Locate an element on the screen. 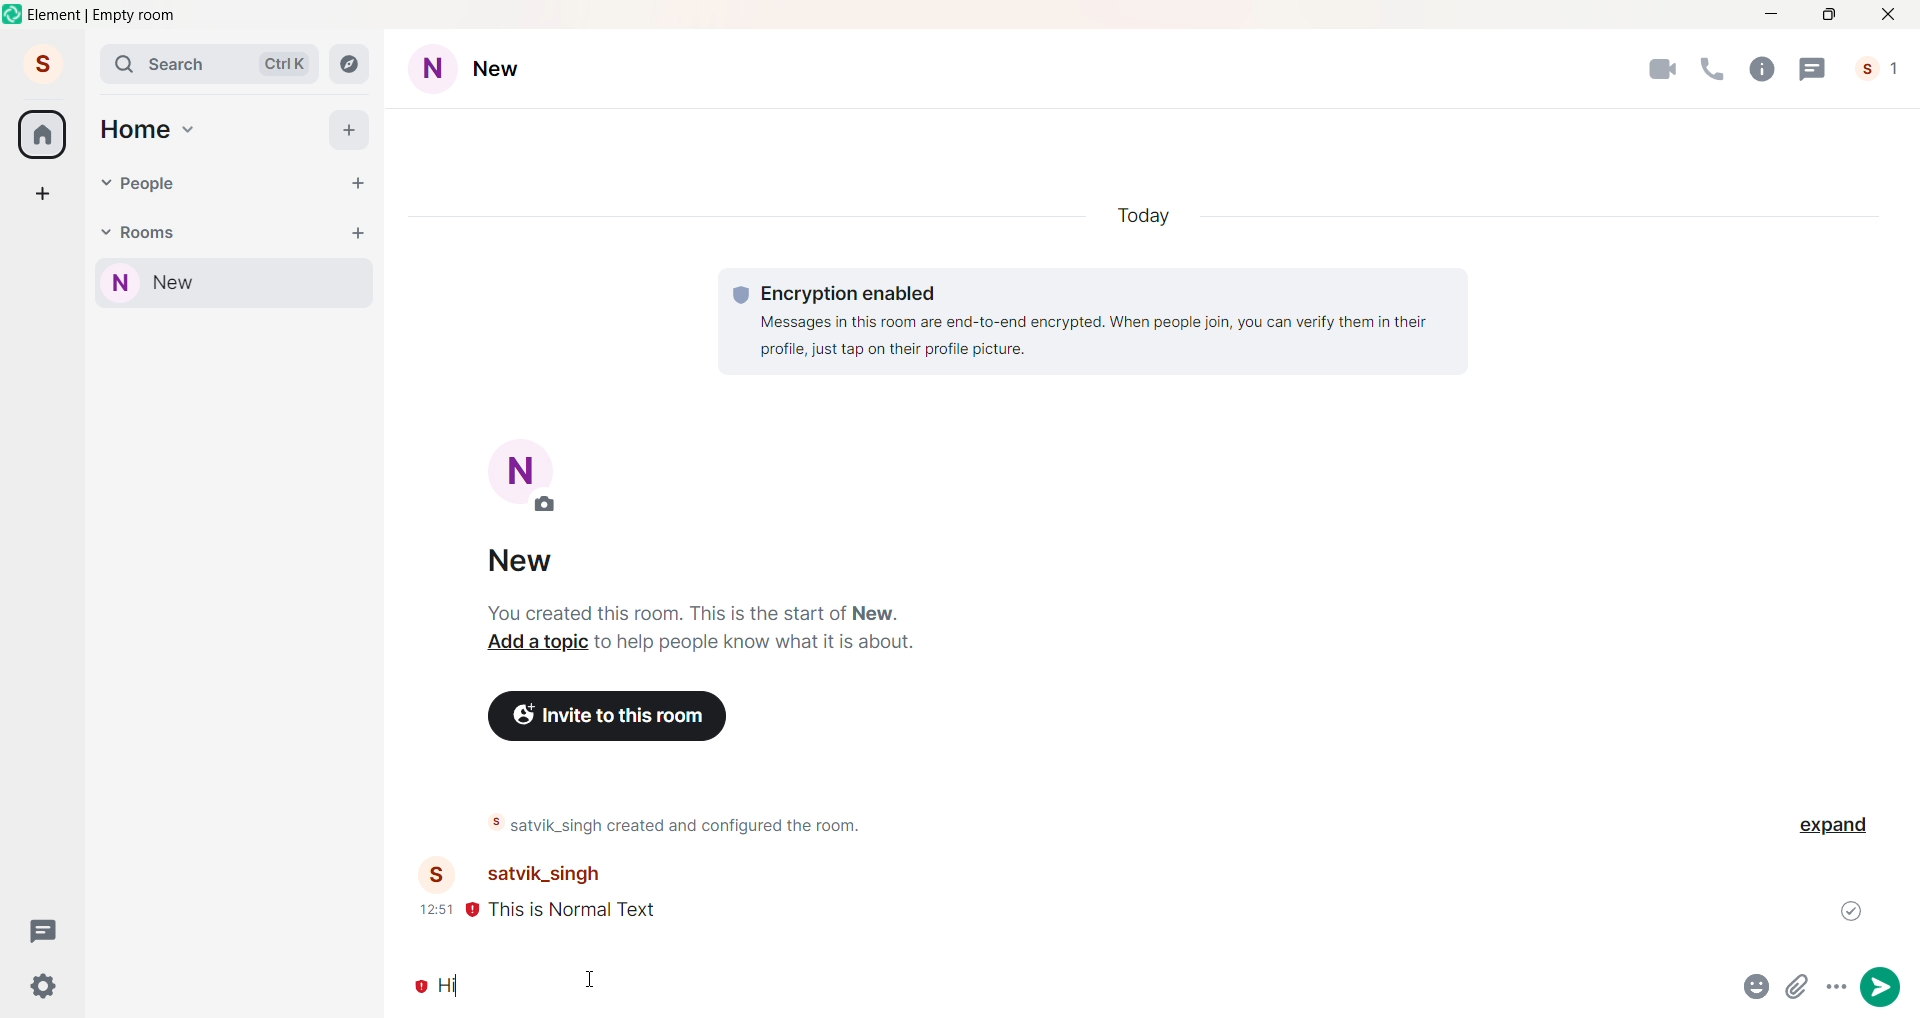 Image resolution: width=1920 pixels, height=1018 pixels. Logo is located at coordinates (14, 14).